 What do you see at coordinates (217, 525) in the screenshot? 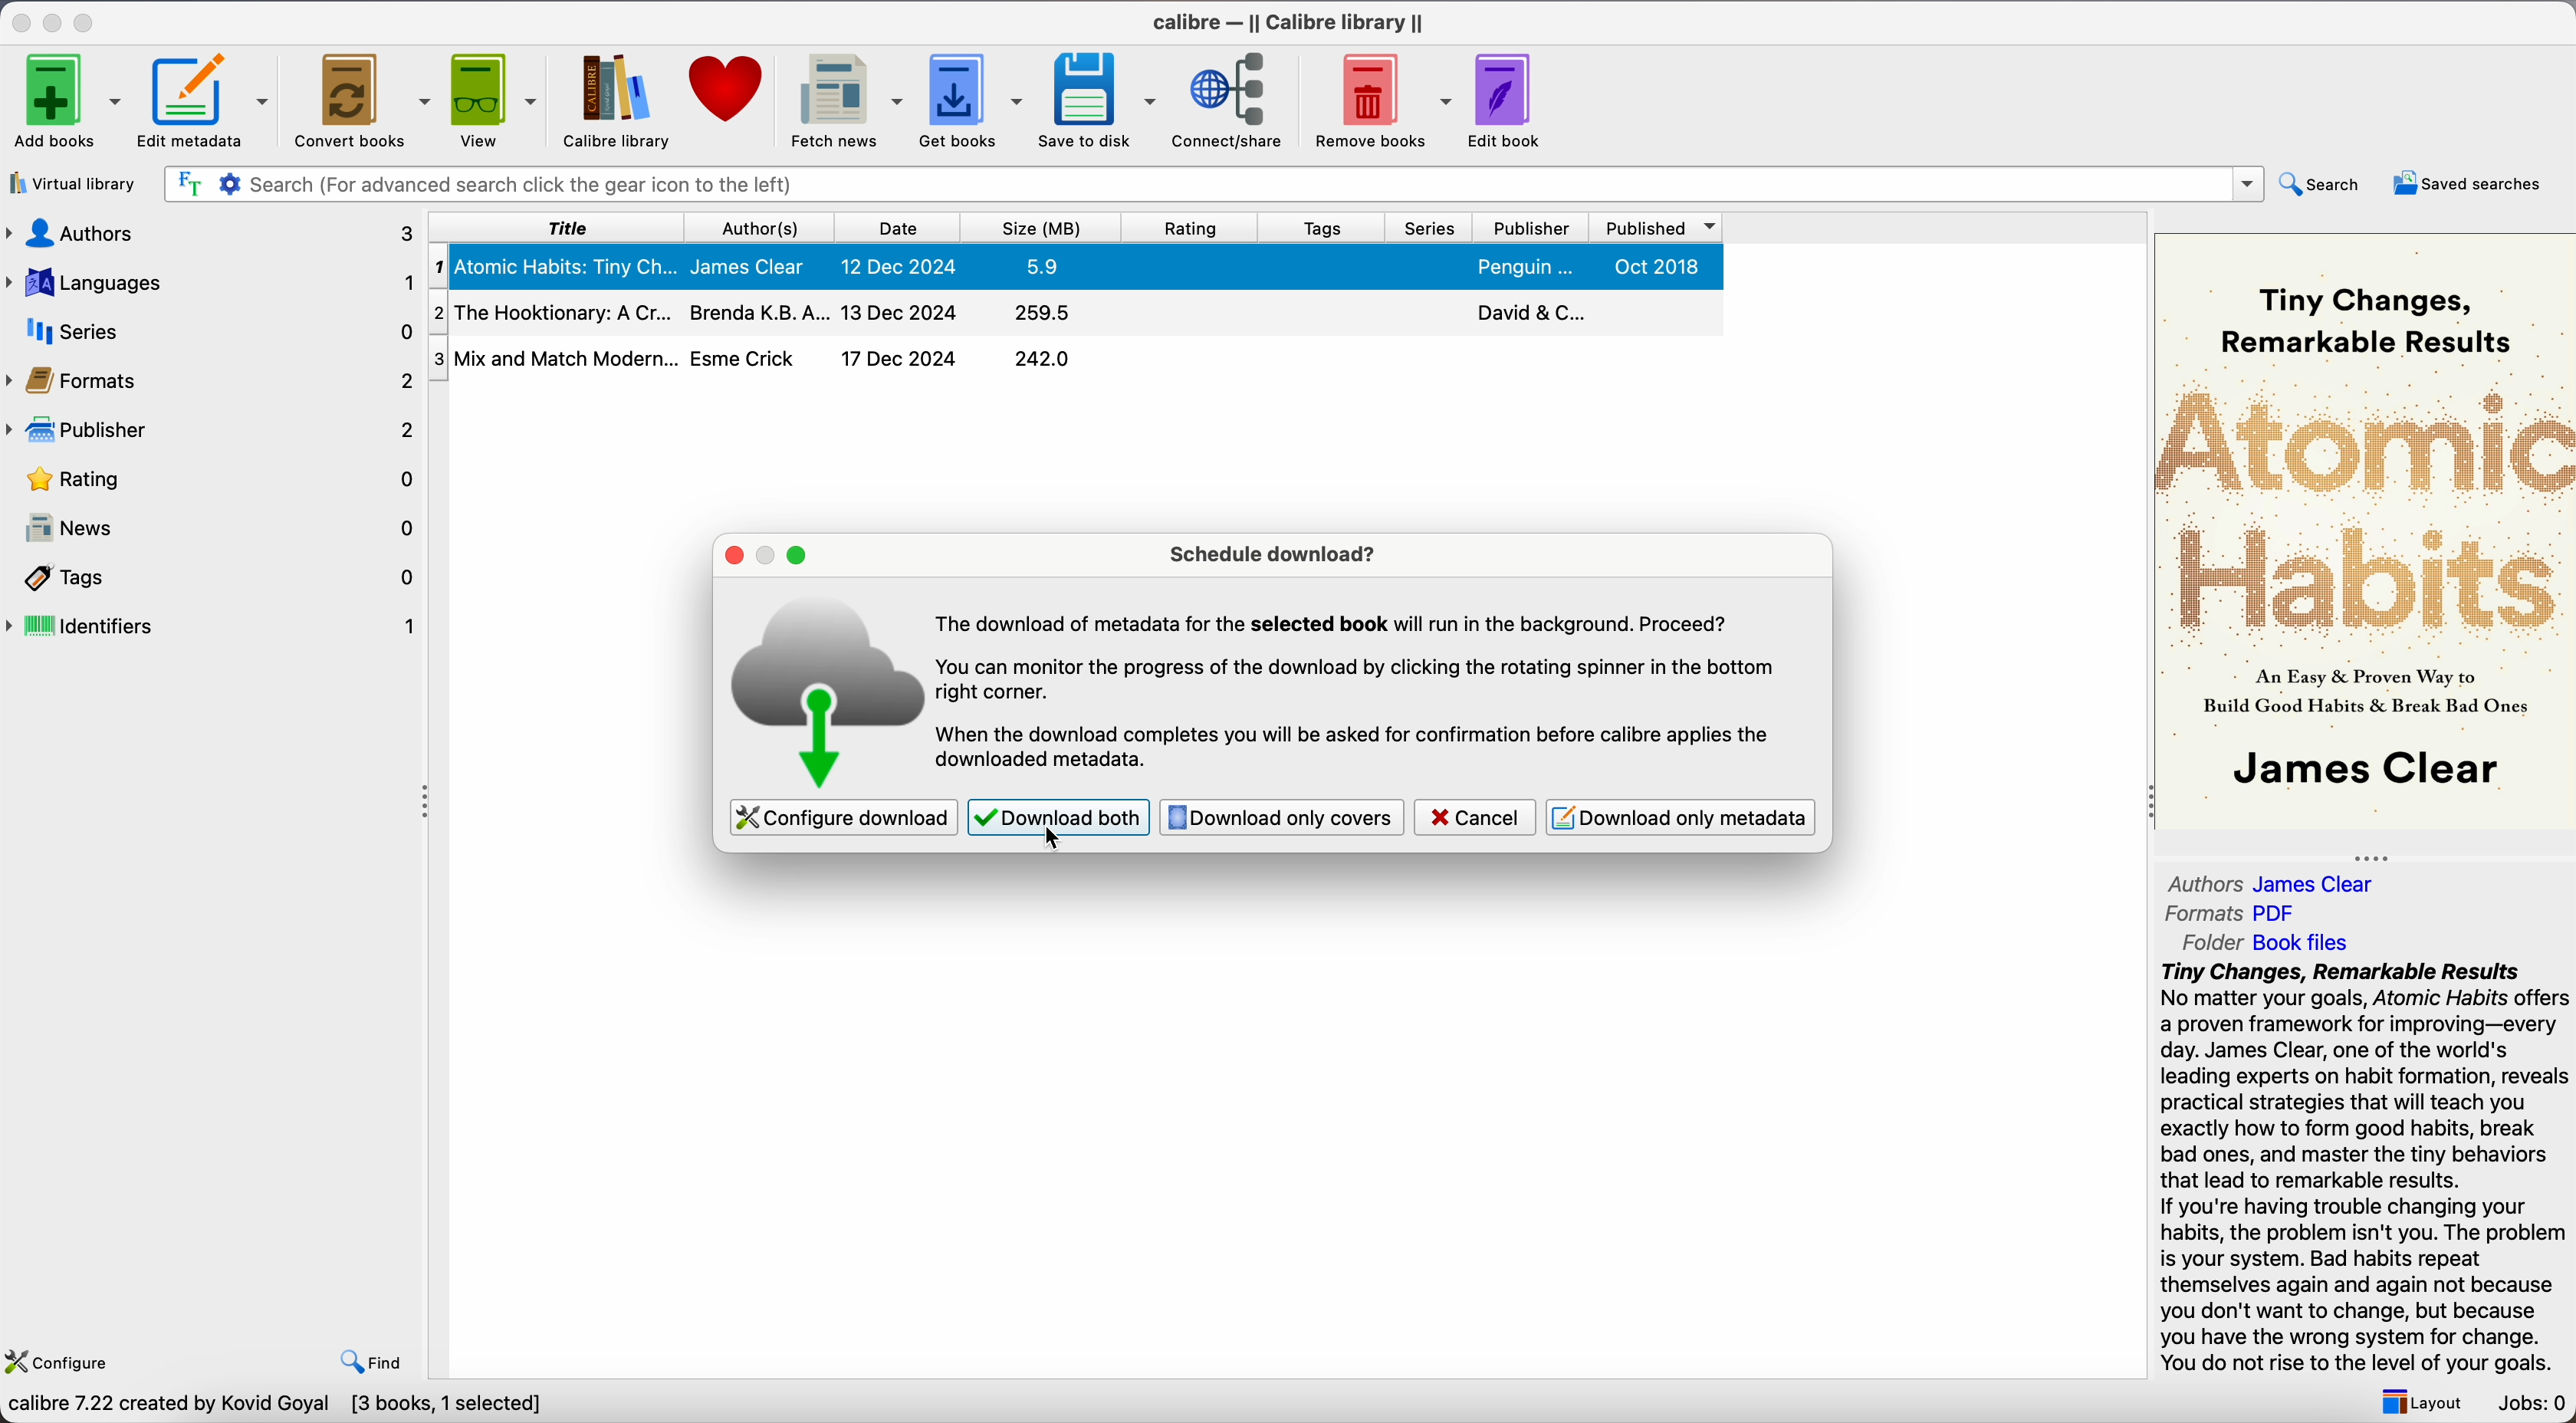
I see `news` at bounding box center [217, 525].